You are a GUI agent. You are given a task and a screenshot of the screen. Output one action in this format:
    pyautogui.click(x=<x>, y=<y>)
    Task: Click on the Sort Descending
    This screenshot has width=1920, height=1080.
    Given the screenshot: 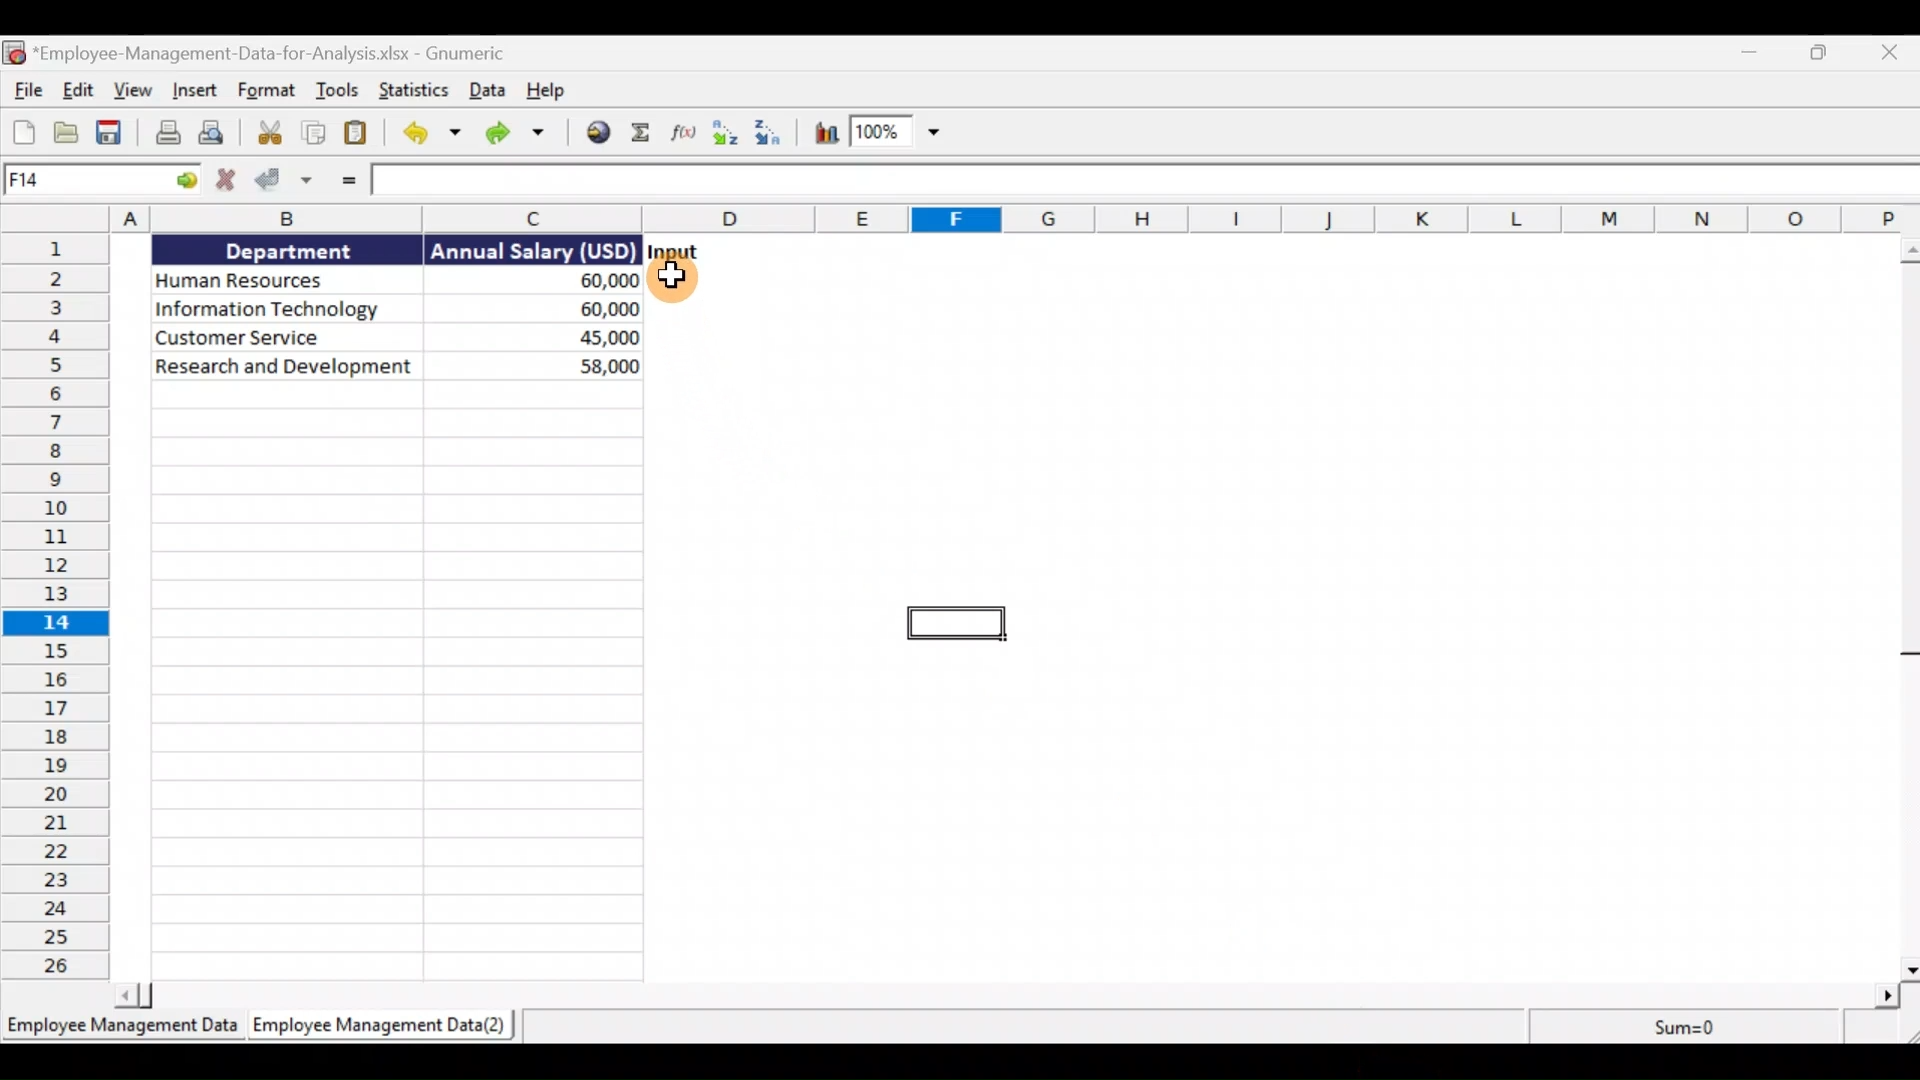 What is the action you would take?
    pyautogui.click(x=772, y=133)
    